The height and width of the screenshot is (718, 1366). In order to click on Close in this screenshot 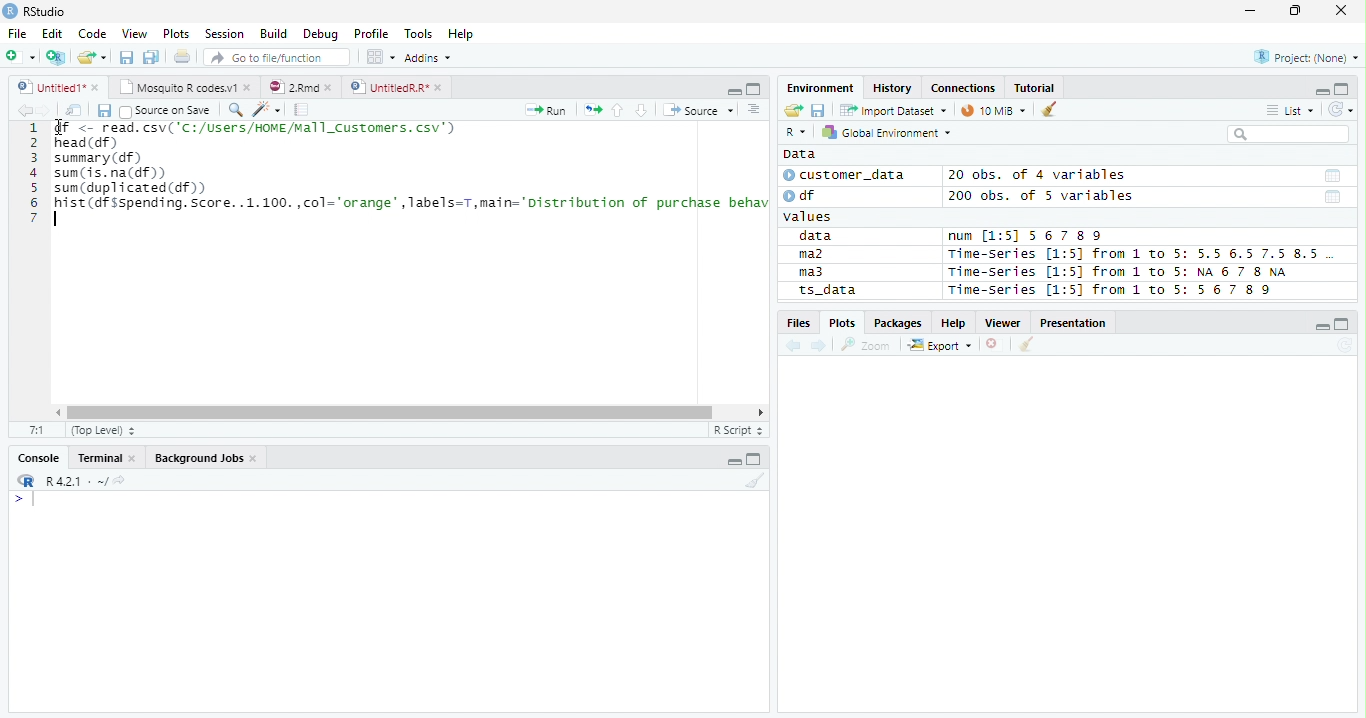, I will do `click(1340, 11)`.